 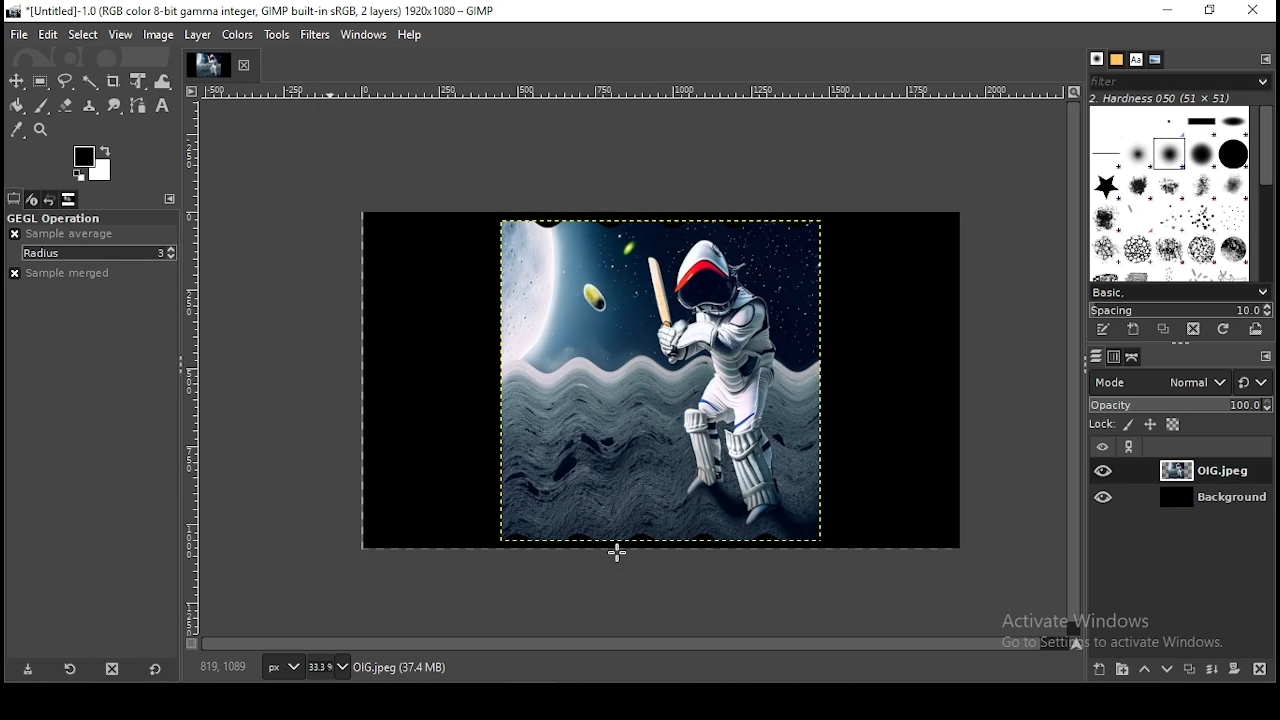 What do you see at coordinates (115, 81) in the screenshot?
I see `crop` at bounding box center [115, 81].